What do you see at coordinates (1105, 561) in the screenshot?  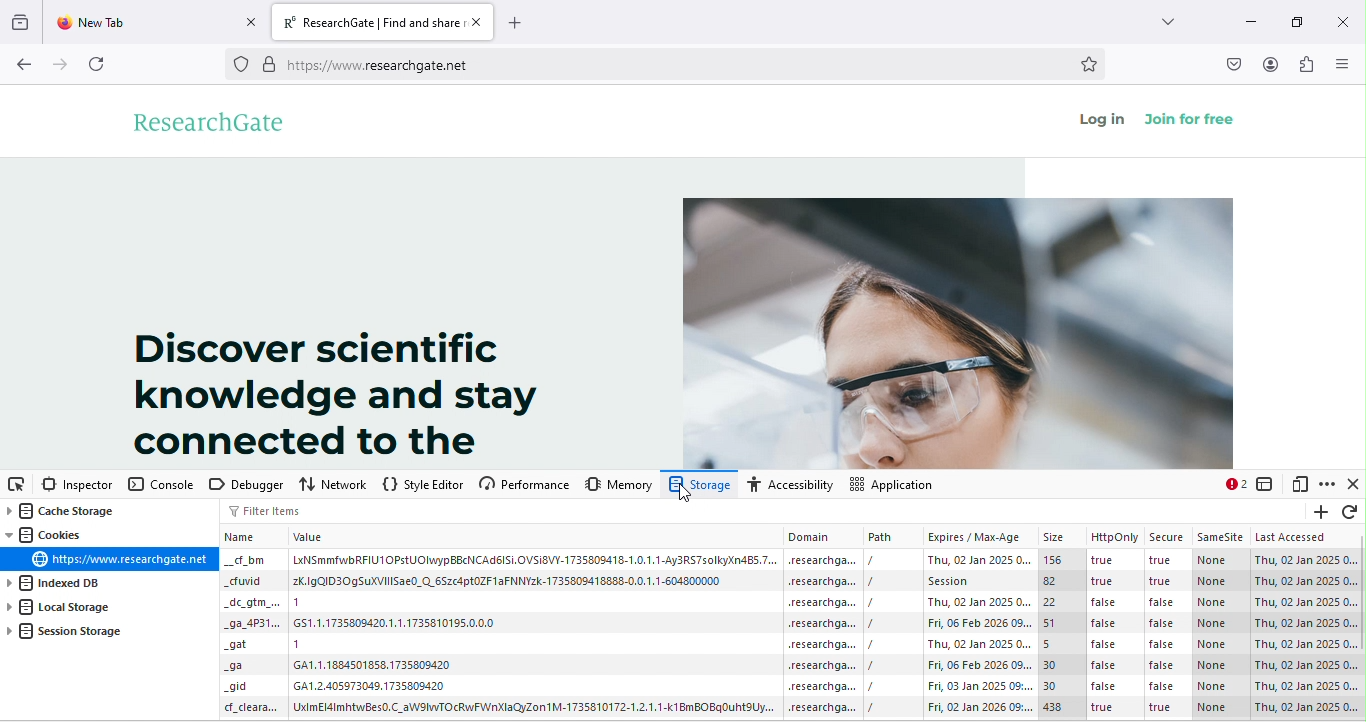 I see `true` at bounding box center [1105, 561].